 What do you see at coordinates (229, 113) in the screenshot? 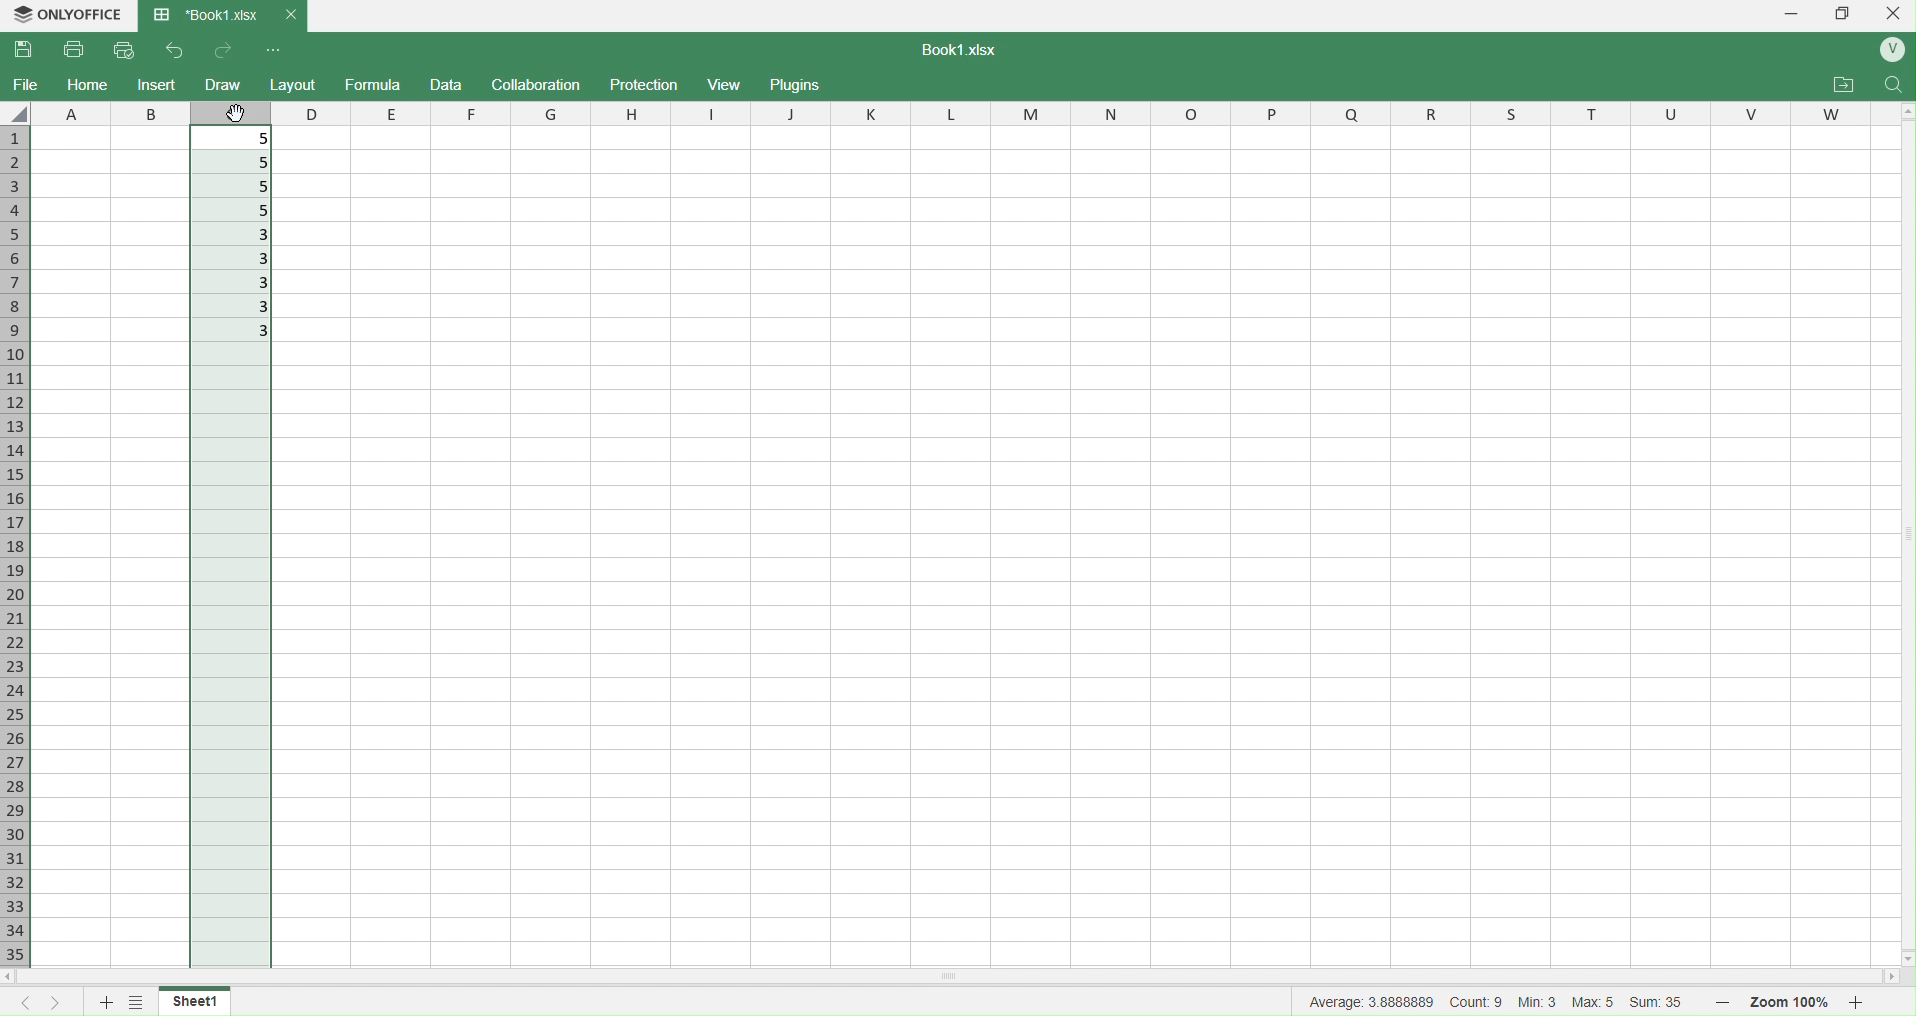
I see `C` at bounding box center [229, 113].